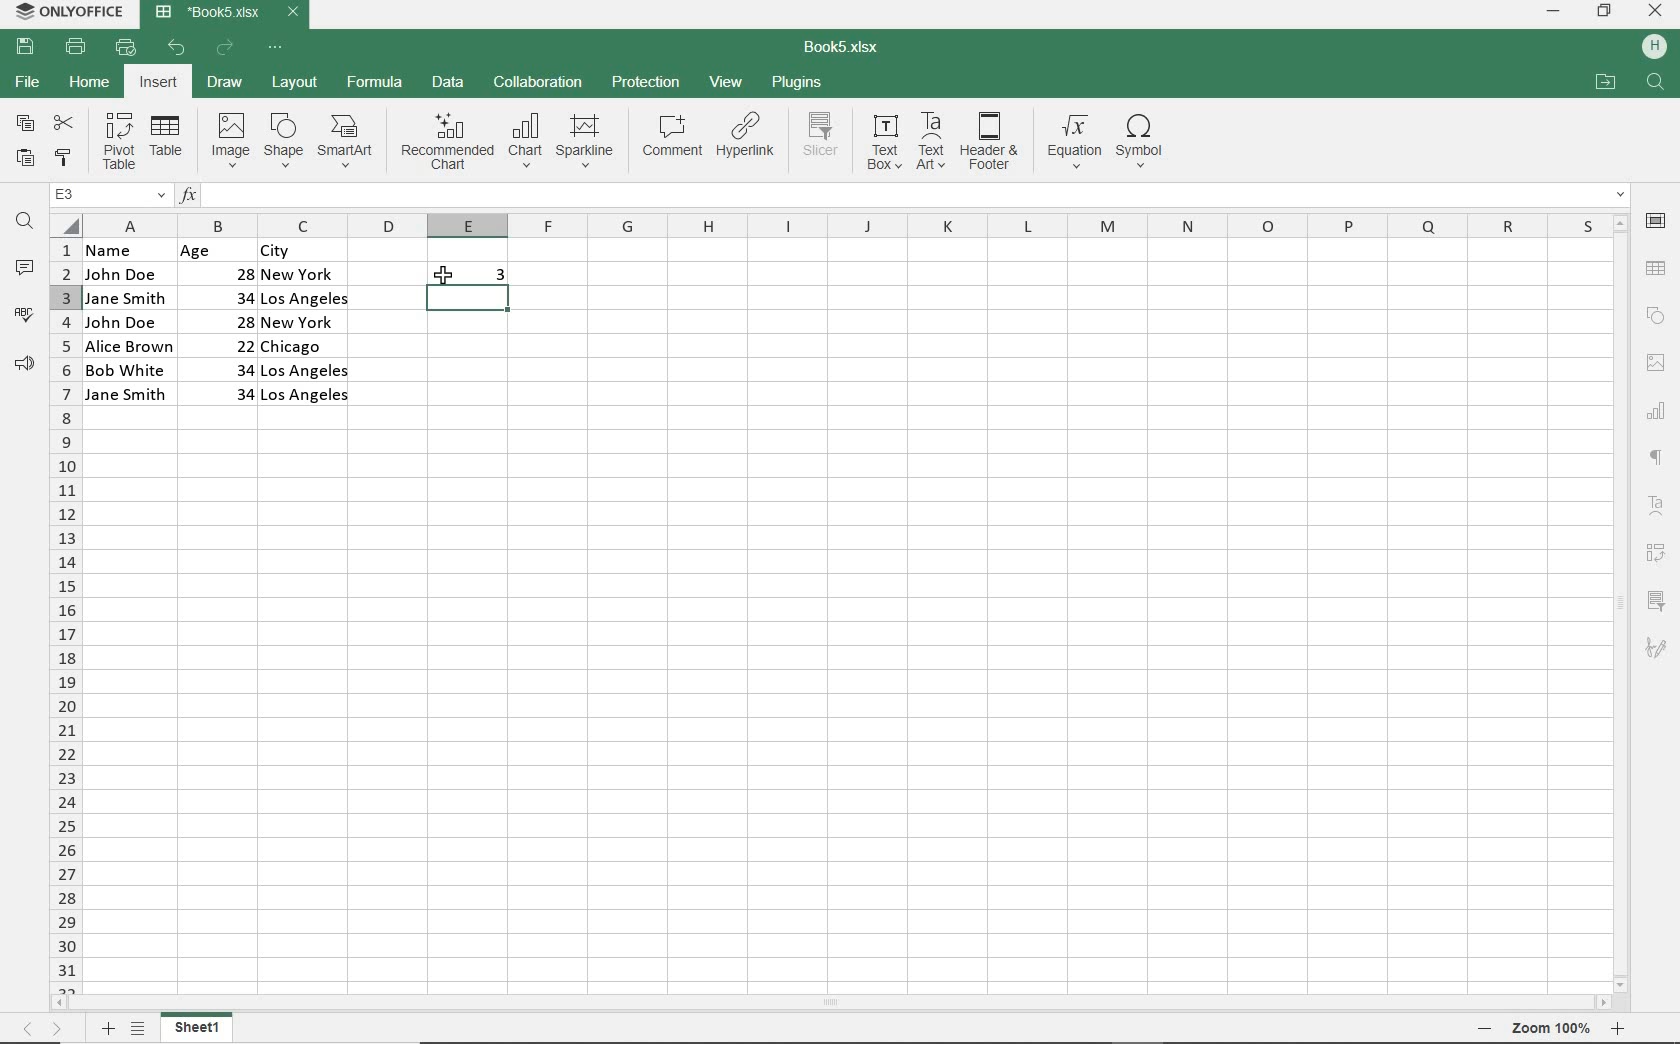  Describe the element at coordinates (168, 142) in the screenshot. I see `TABLE` at that location.